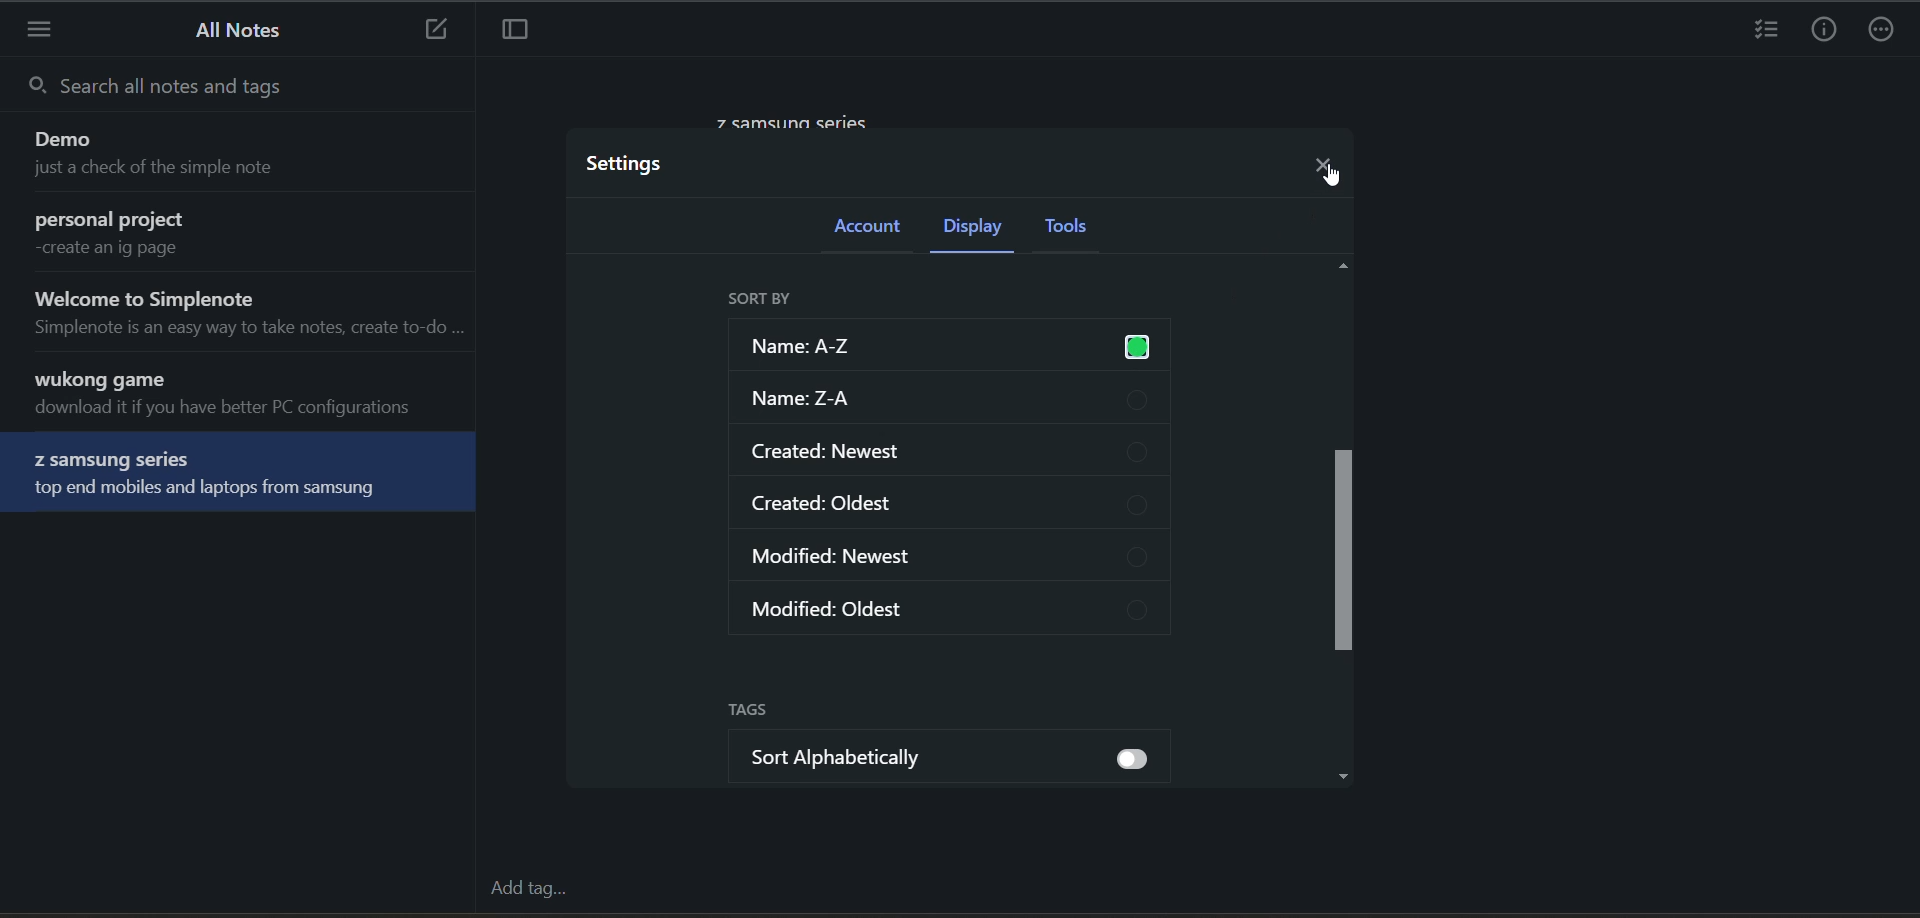 This screenshot has width=1920, height=918. Describe the element at coordinates (875, 231) in the screenshot. I see `account` at that location.